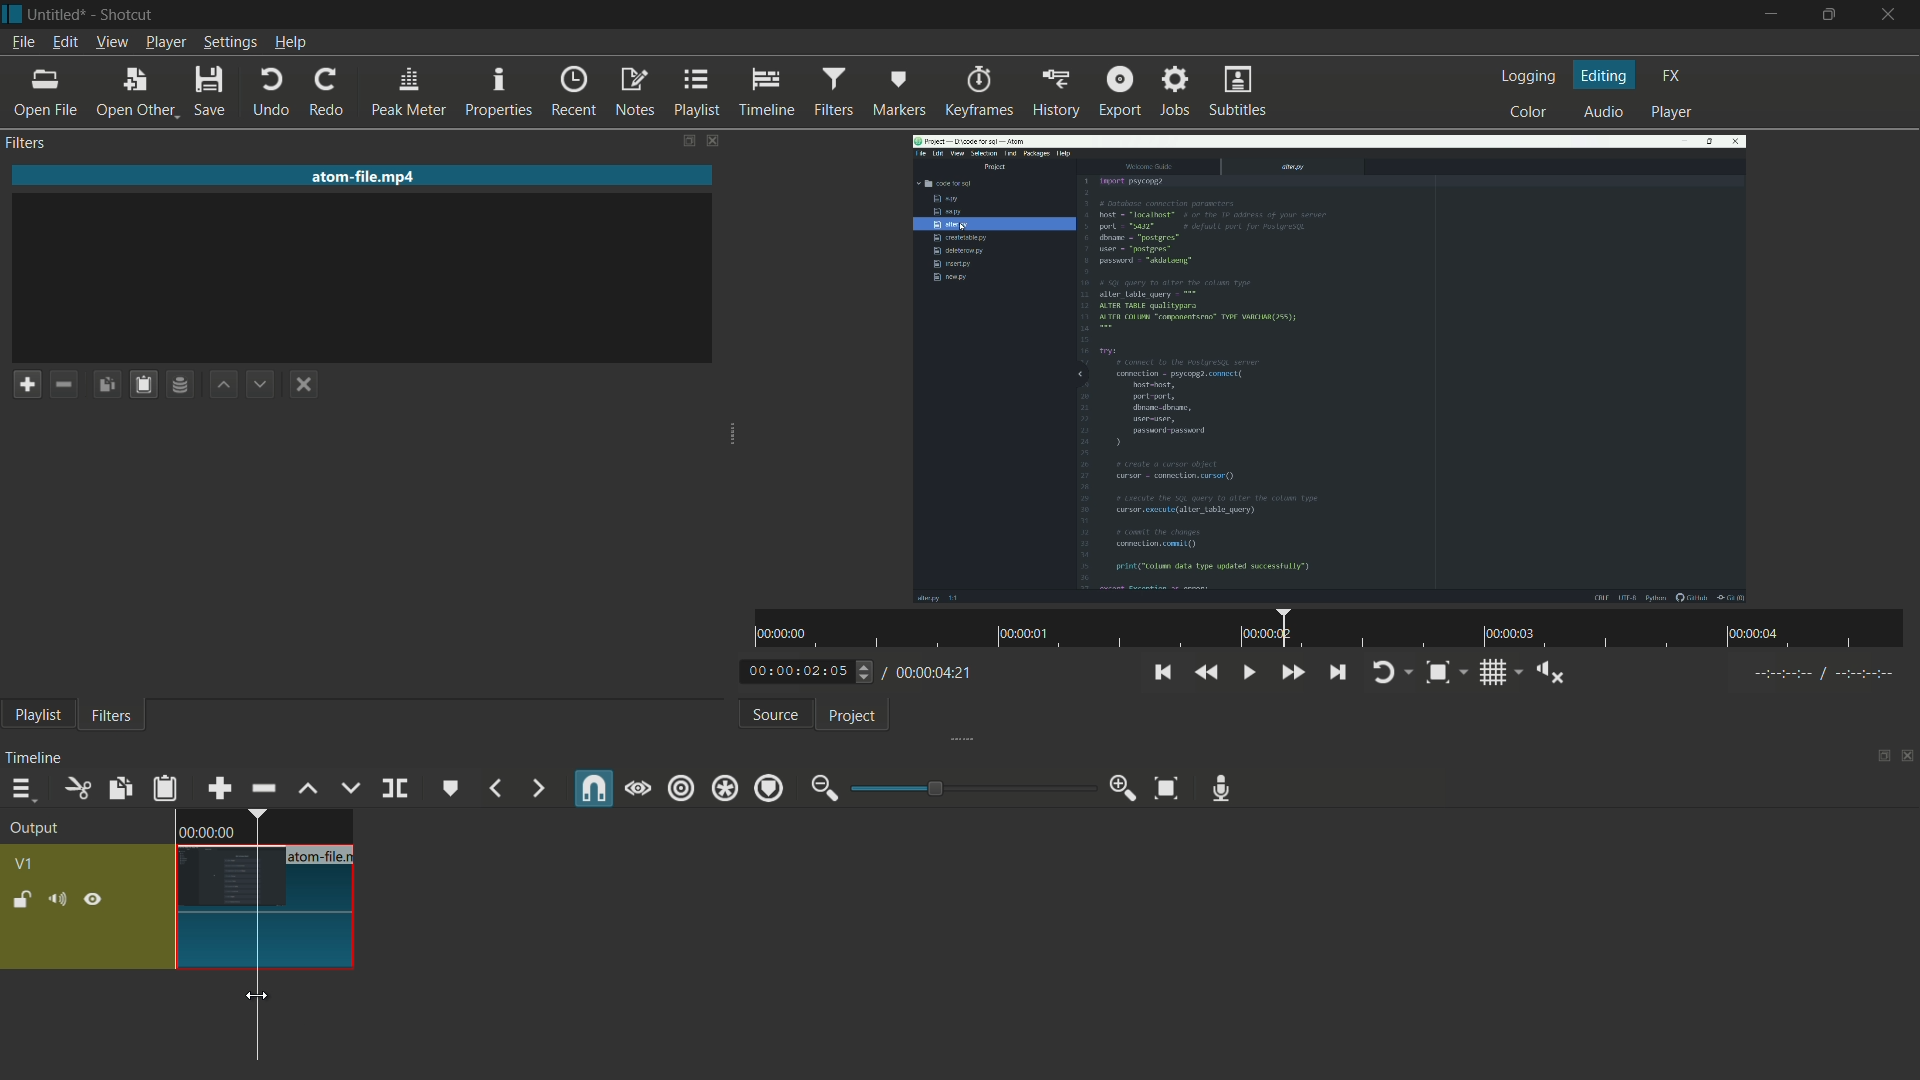 The image size is (1920, 1080). Describe the element at coordinates (93, 901) in the screenshot. I see `hide` at that location.